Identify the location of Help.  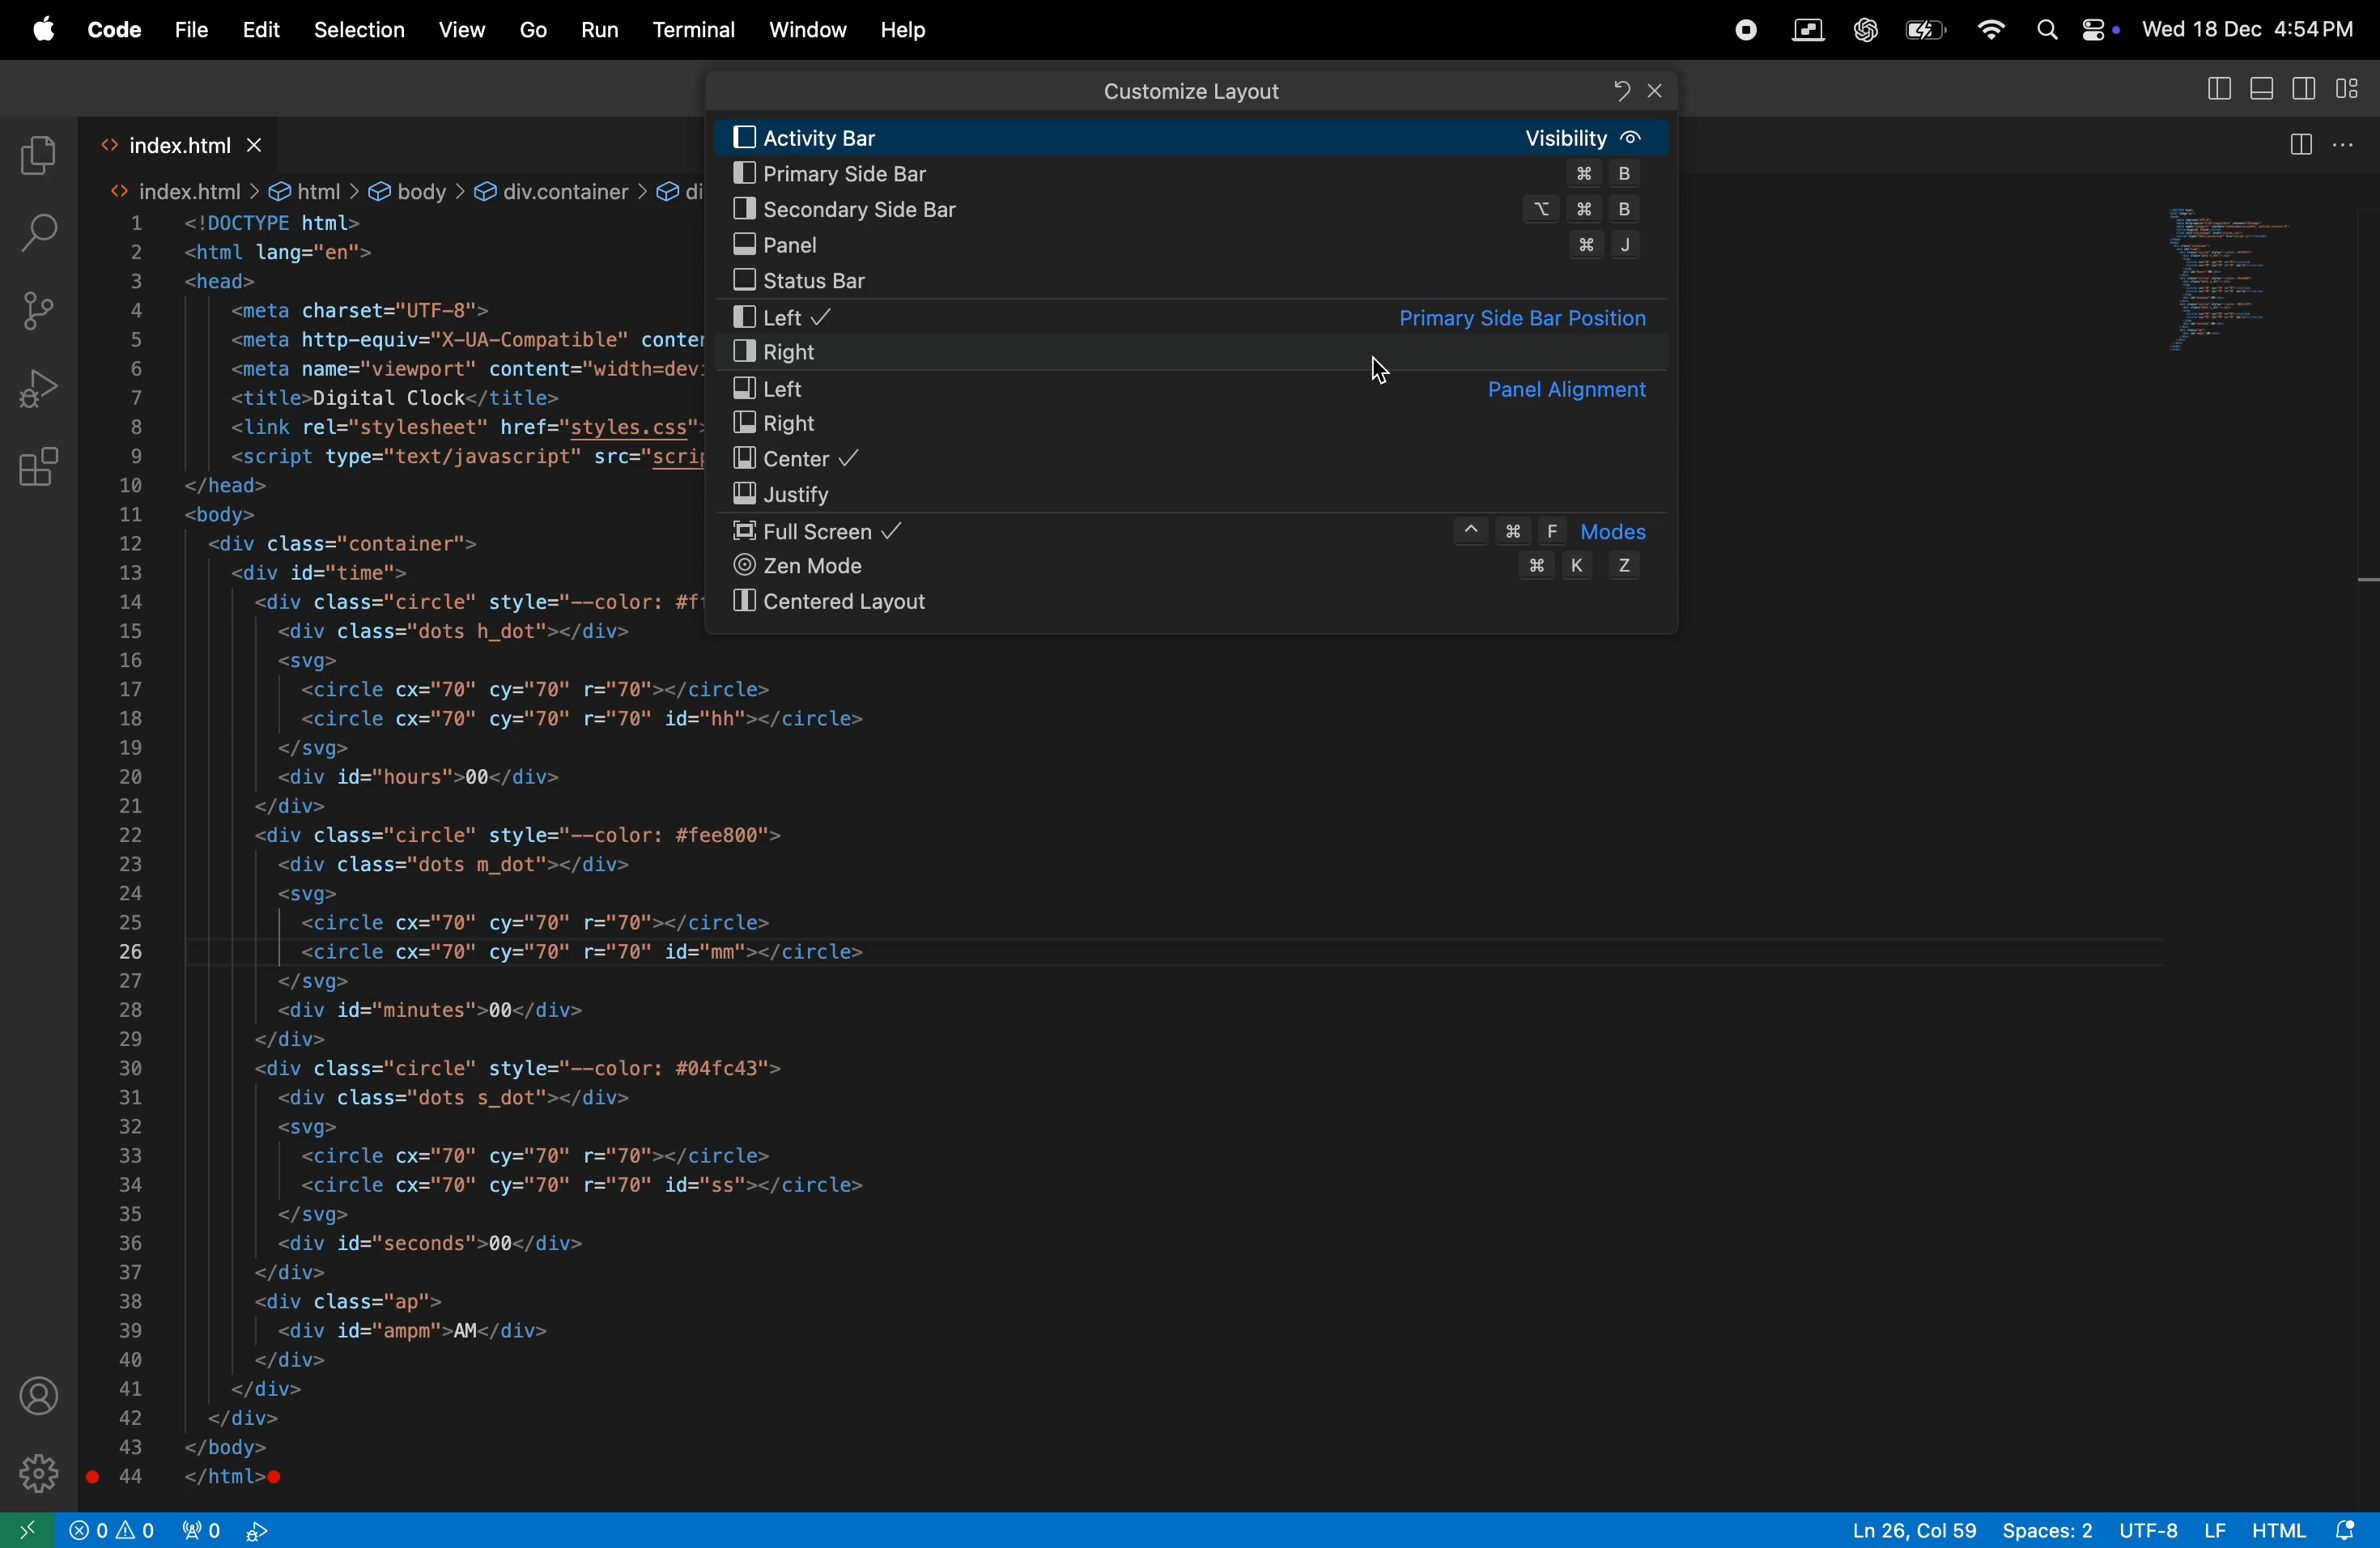
(911, 31).